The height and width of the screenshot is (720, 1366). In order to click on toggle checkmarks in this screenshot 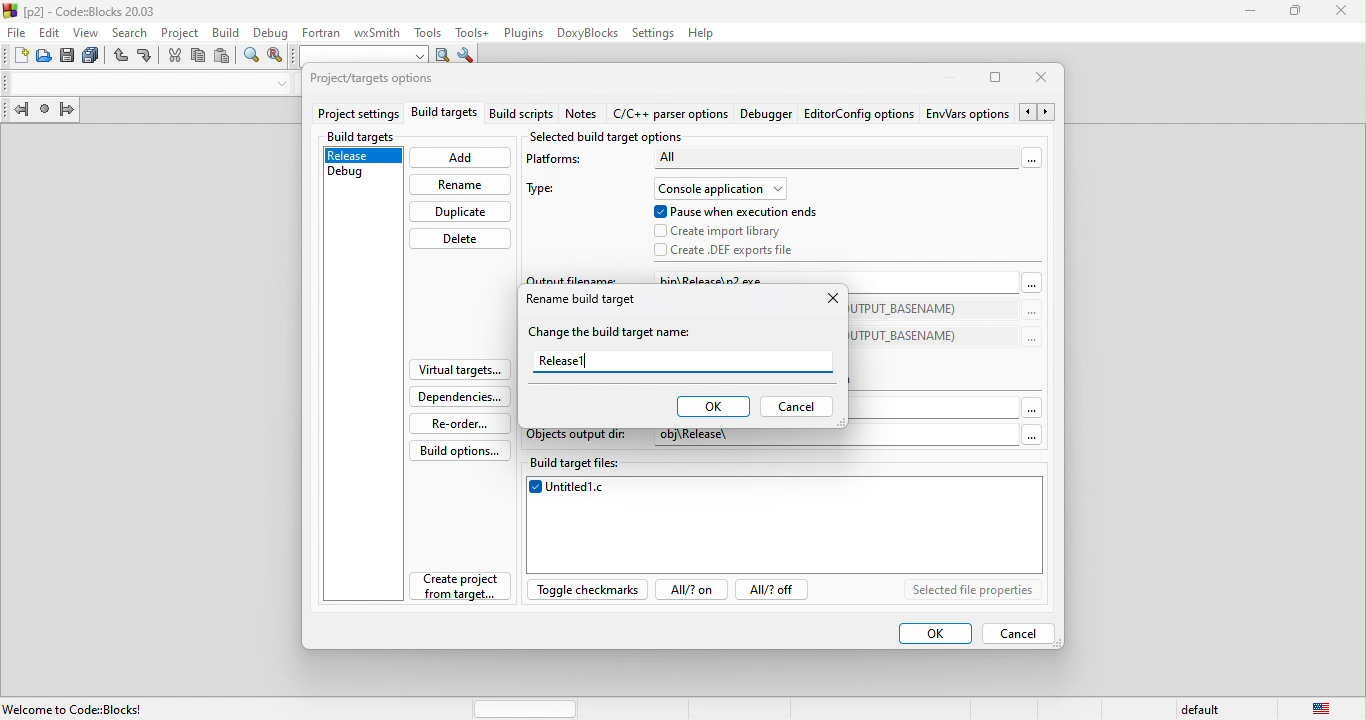, I will do `click(590, 590)`.